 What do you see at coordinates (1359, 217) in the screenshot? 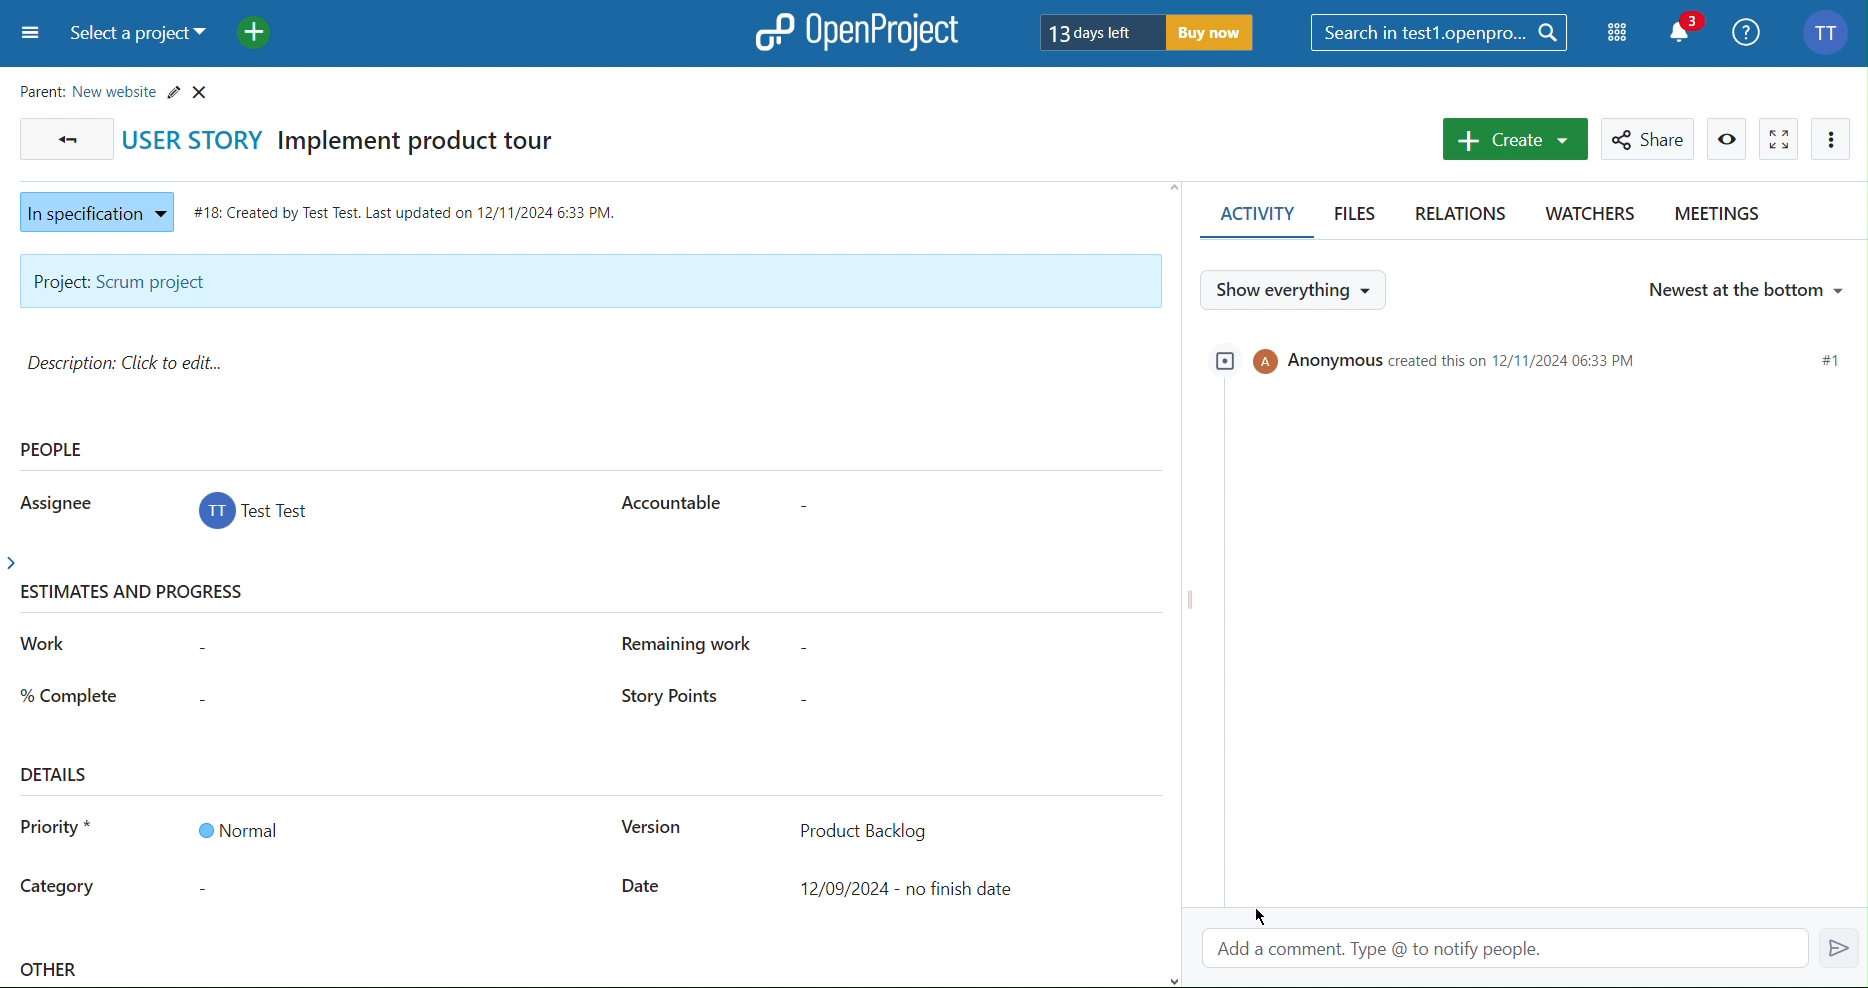
I see `Files` at bounding box center [1359, 217].